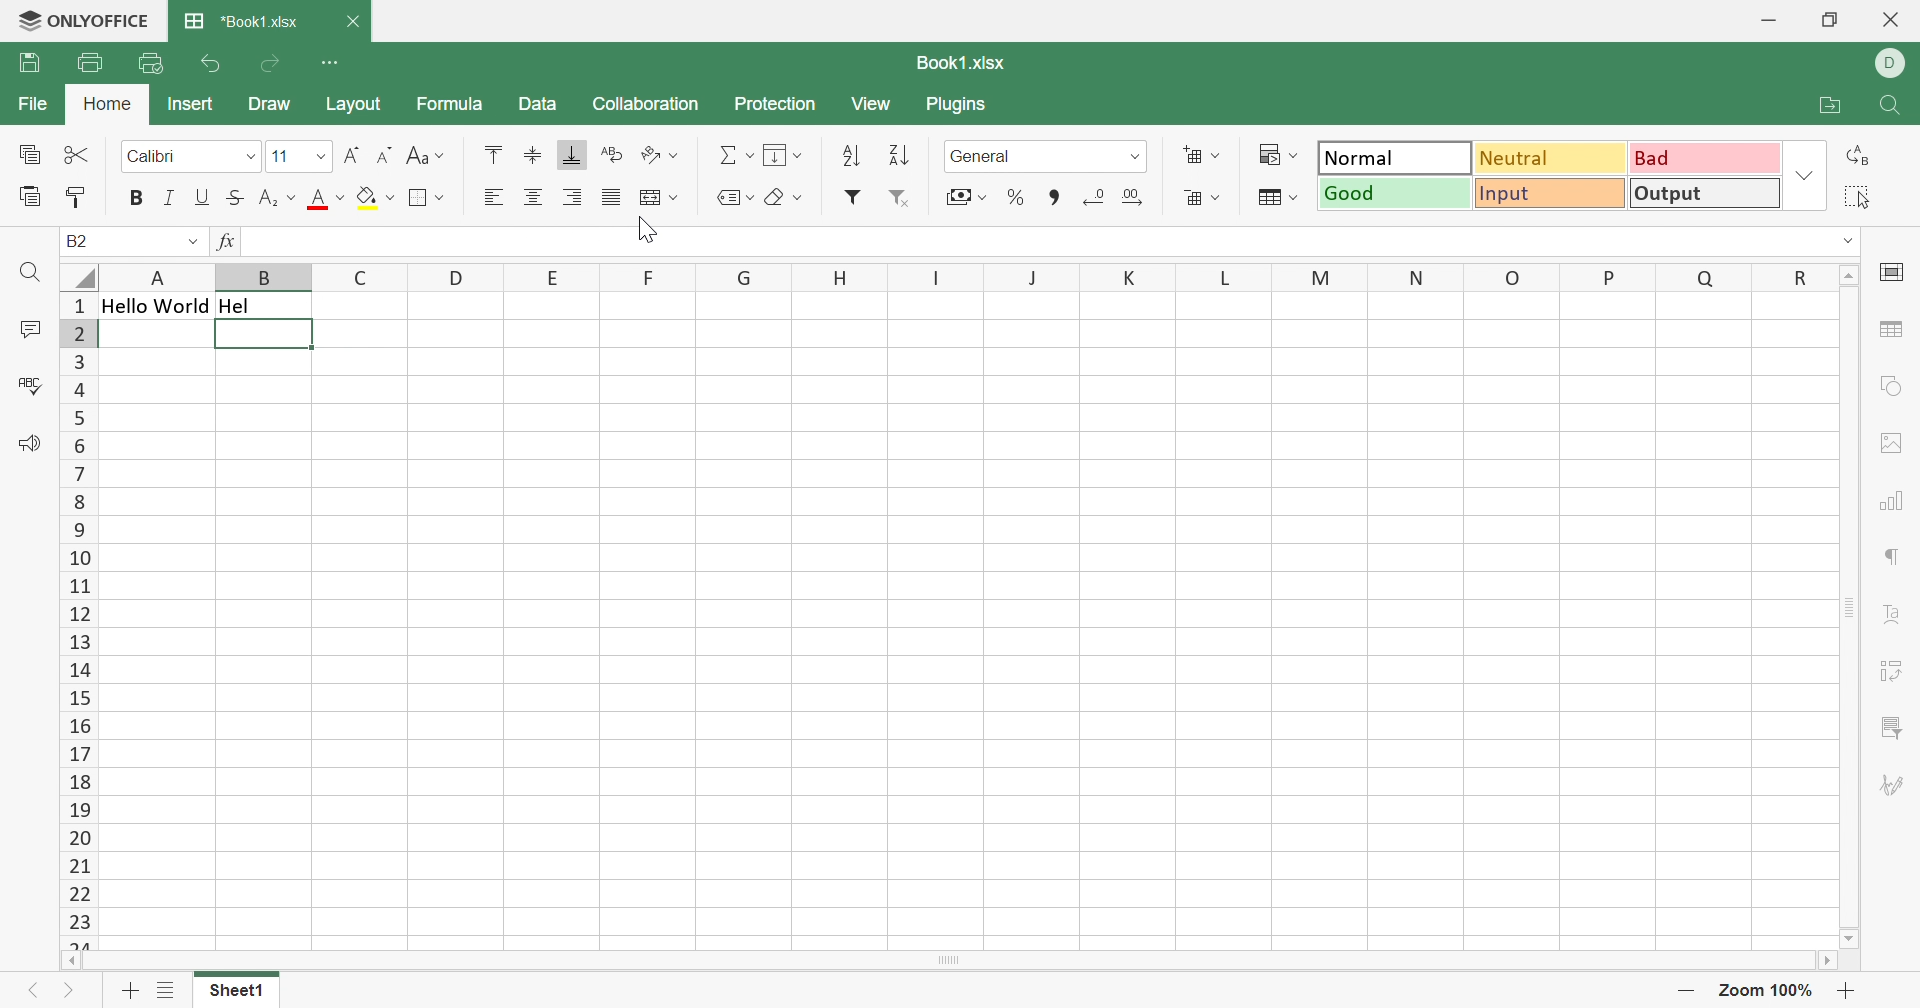 Image resolution: width=1920 pixels, height=1008 pixels. Describe the element at coordinates (297, 158) in the screenshot. I see `Font size` at that location.